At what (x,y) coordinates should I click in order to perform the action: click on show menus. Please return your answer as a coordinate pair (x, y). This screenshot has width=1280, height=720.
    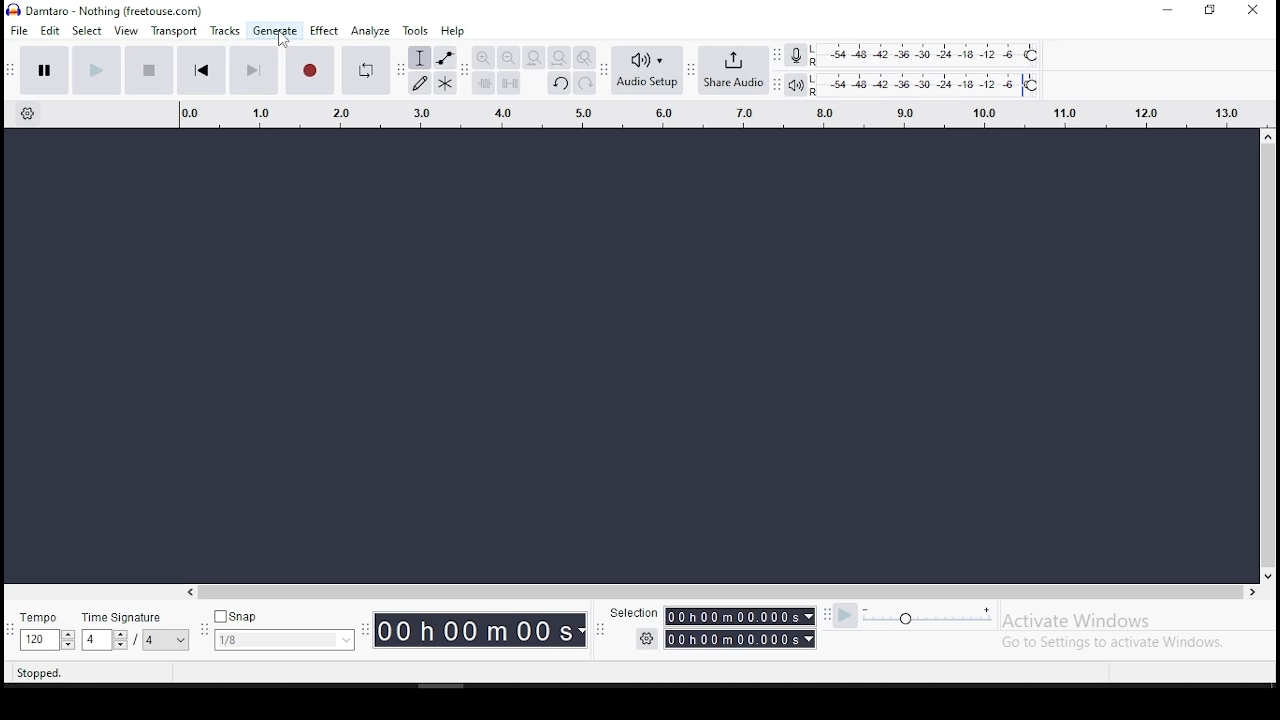
    Looking at the image, I should click on (201, 632).